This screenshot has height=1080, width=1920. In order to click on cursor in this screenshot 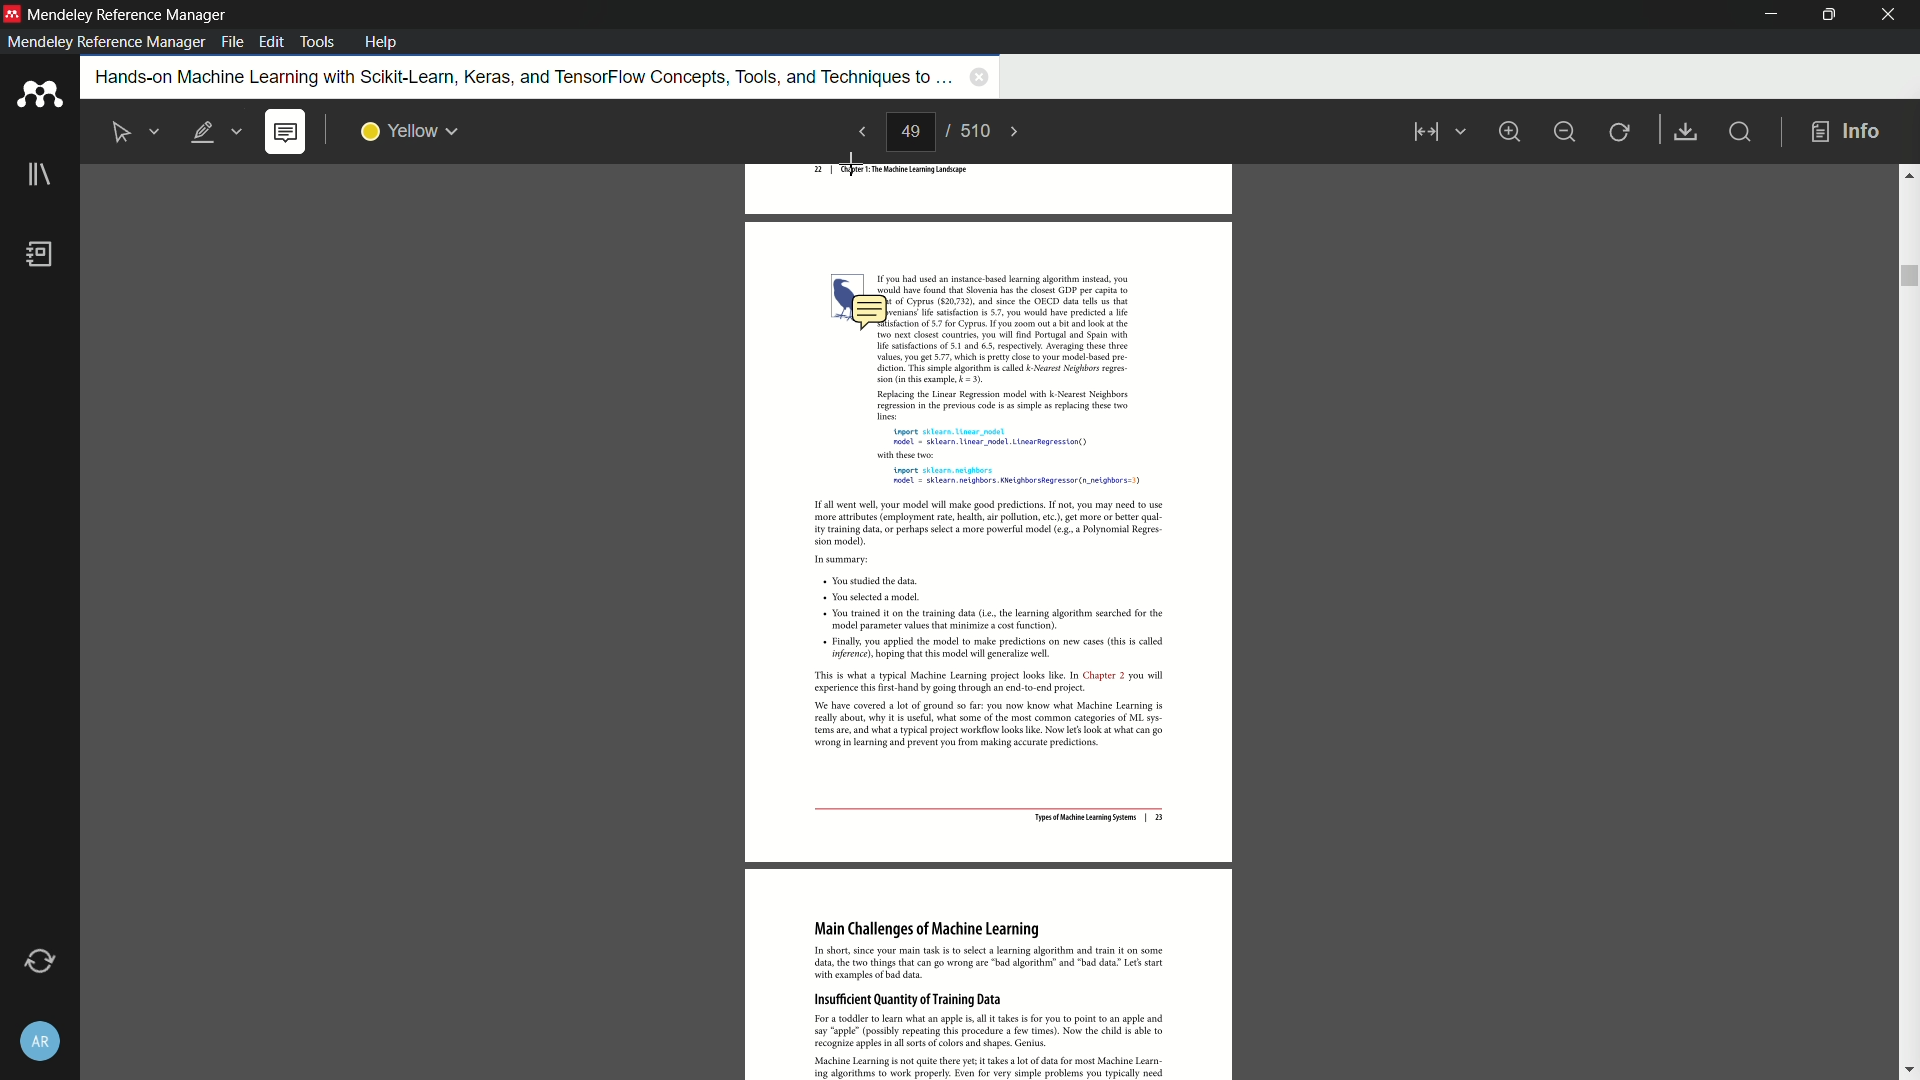, I will do `click(852, 161)`.